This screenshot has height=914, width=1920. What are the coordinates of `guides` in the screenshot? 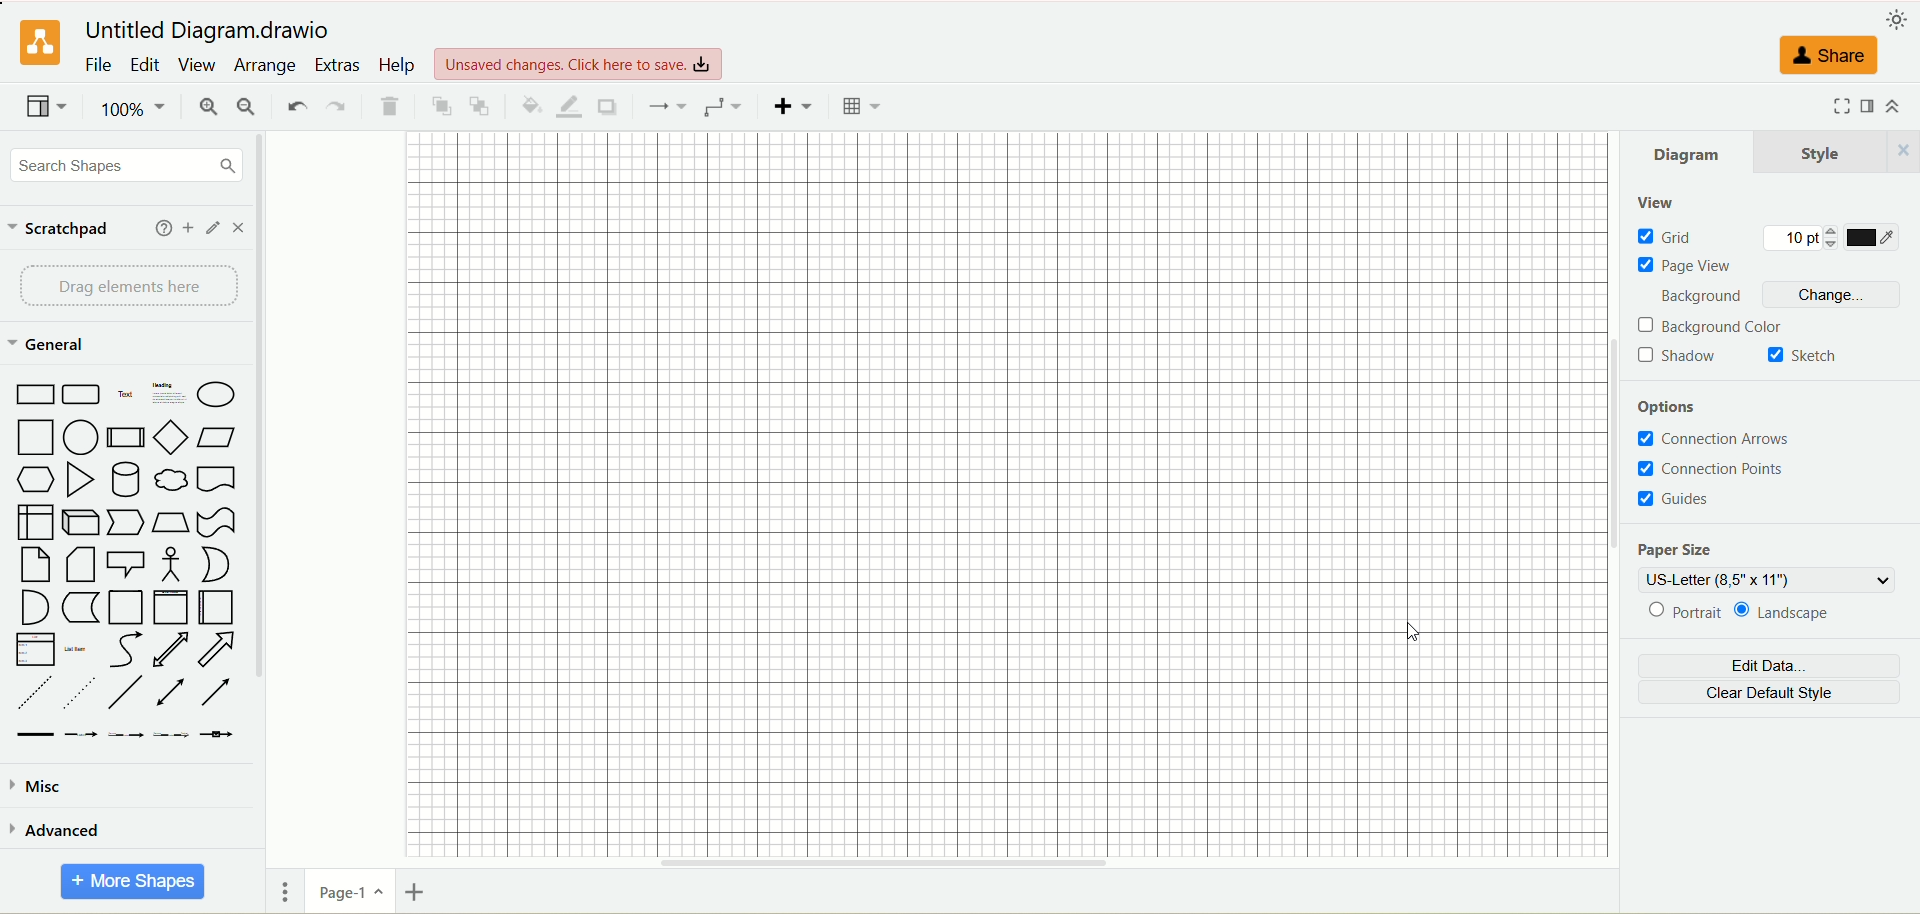 It's located at (1683, 501).